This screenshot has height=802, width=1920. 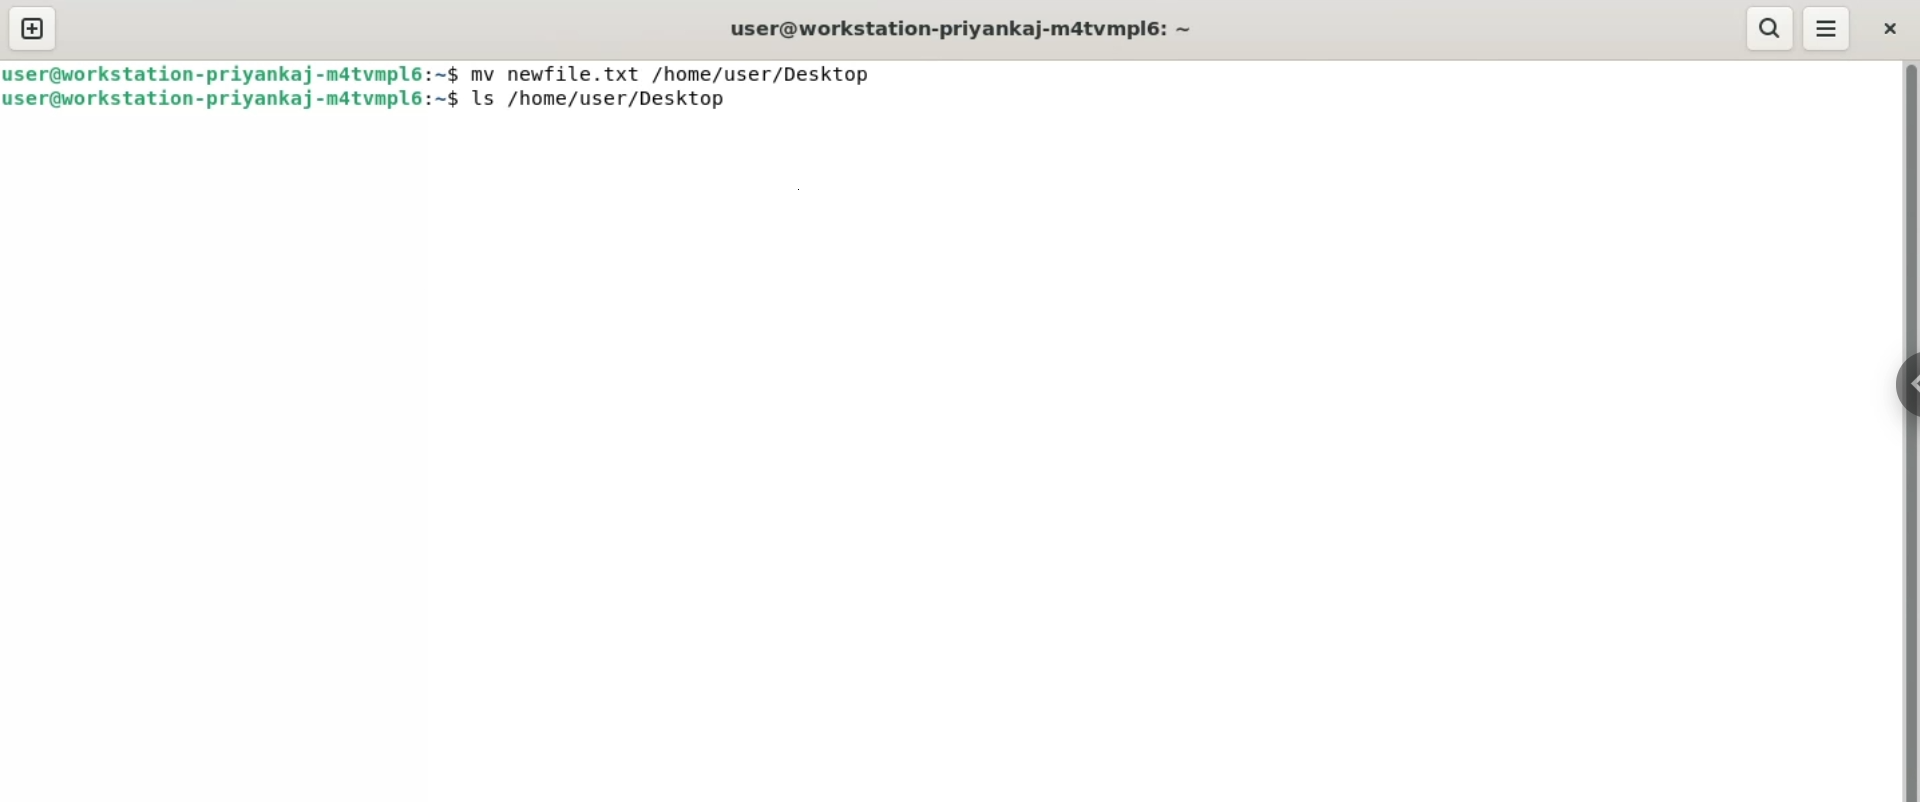 What do you see at coordinates (1908, 430) in the screenshot?
I see `vertical scroll bar` at bounding box center [1908, 430].